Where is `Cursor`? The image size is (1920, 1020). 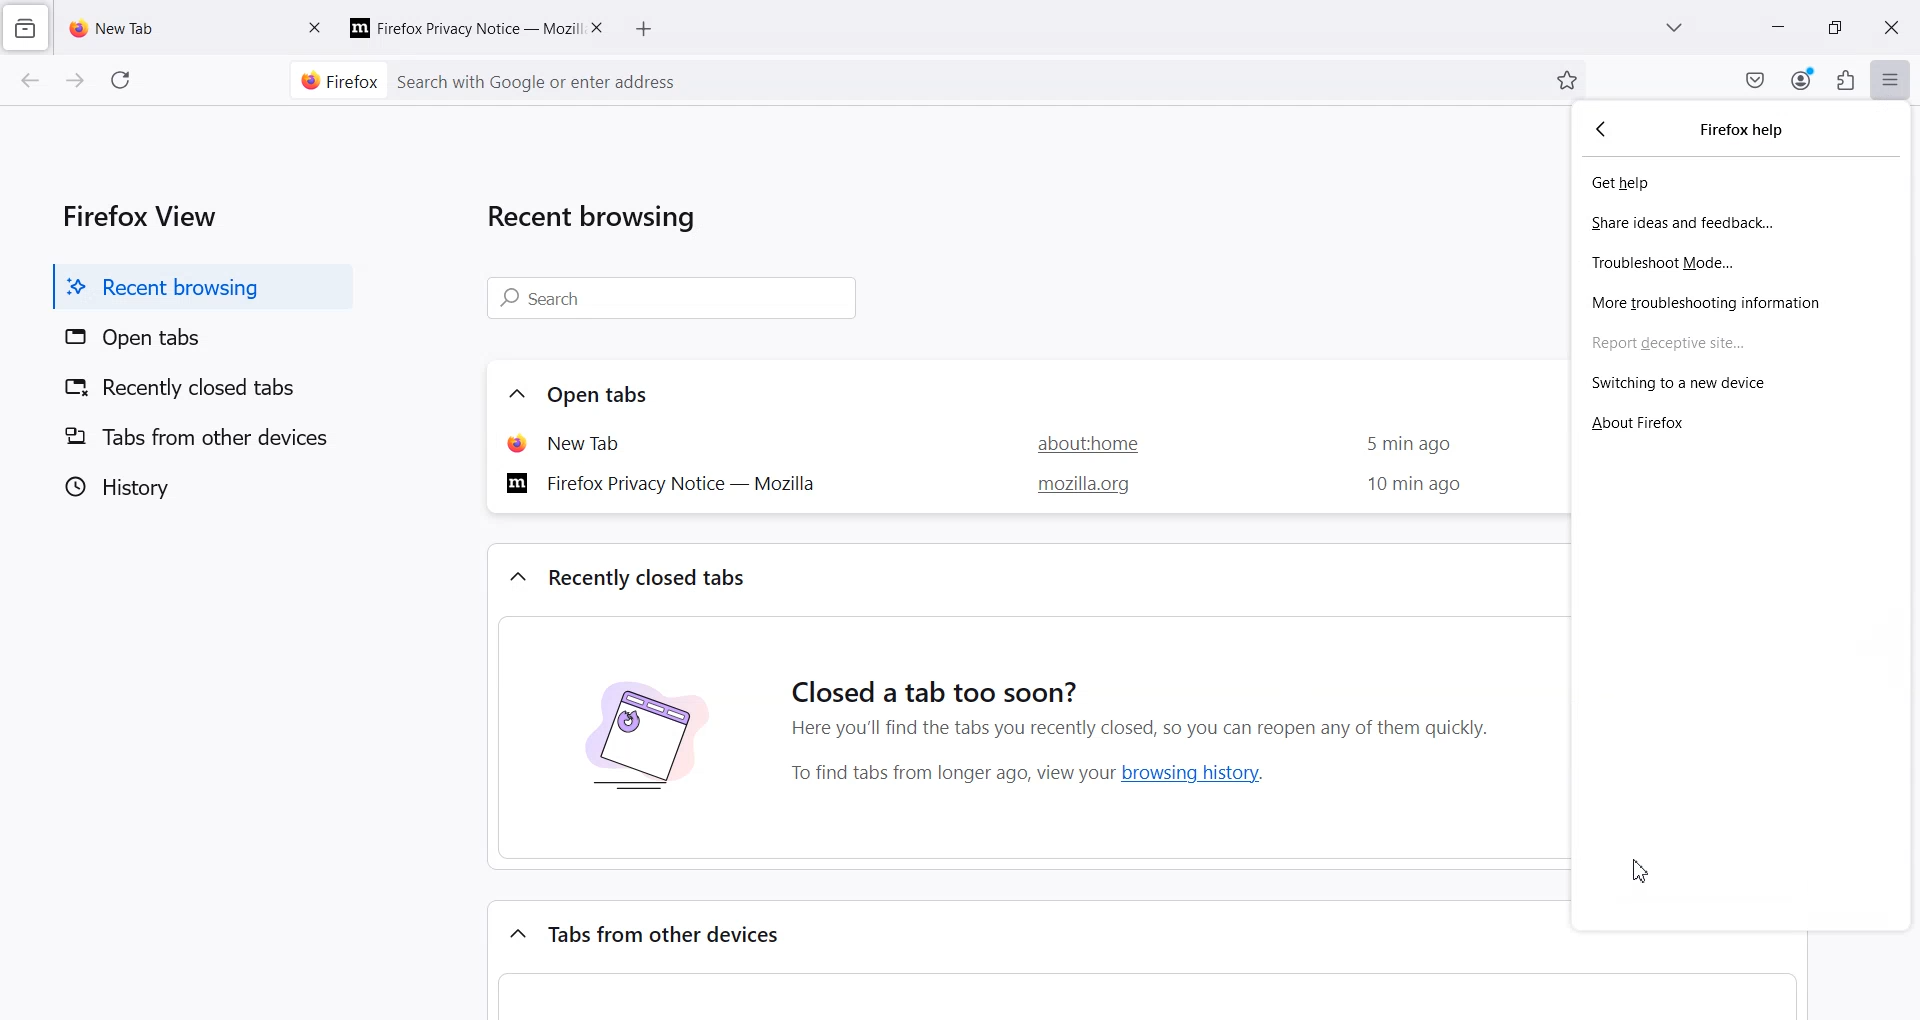
Cursor is located at coordinates (1640, 871).